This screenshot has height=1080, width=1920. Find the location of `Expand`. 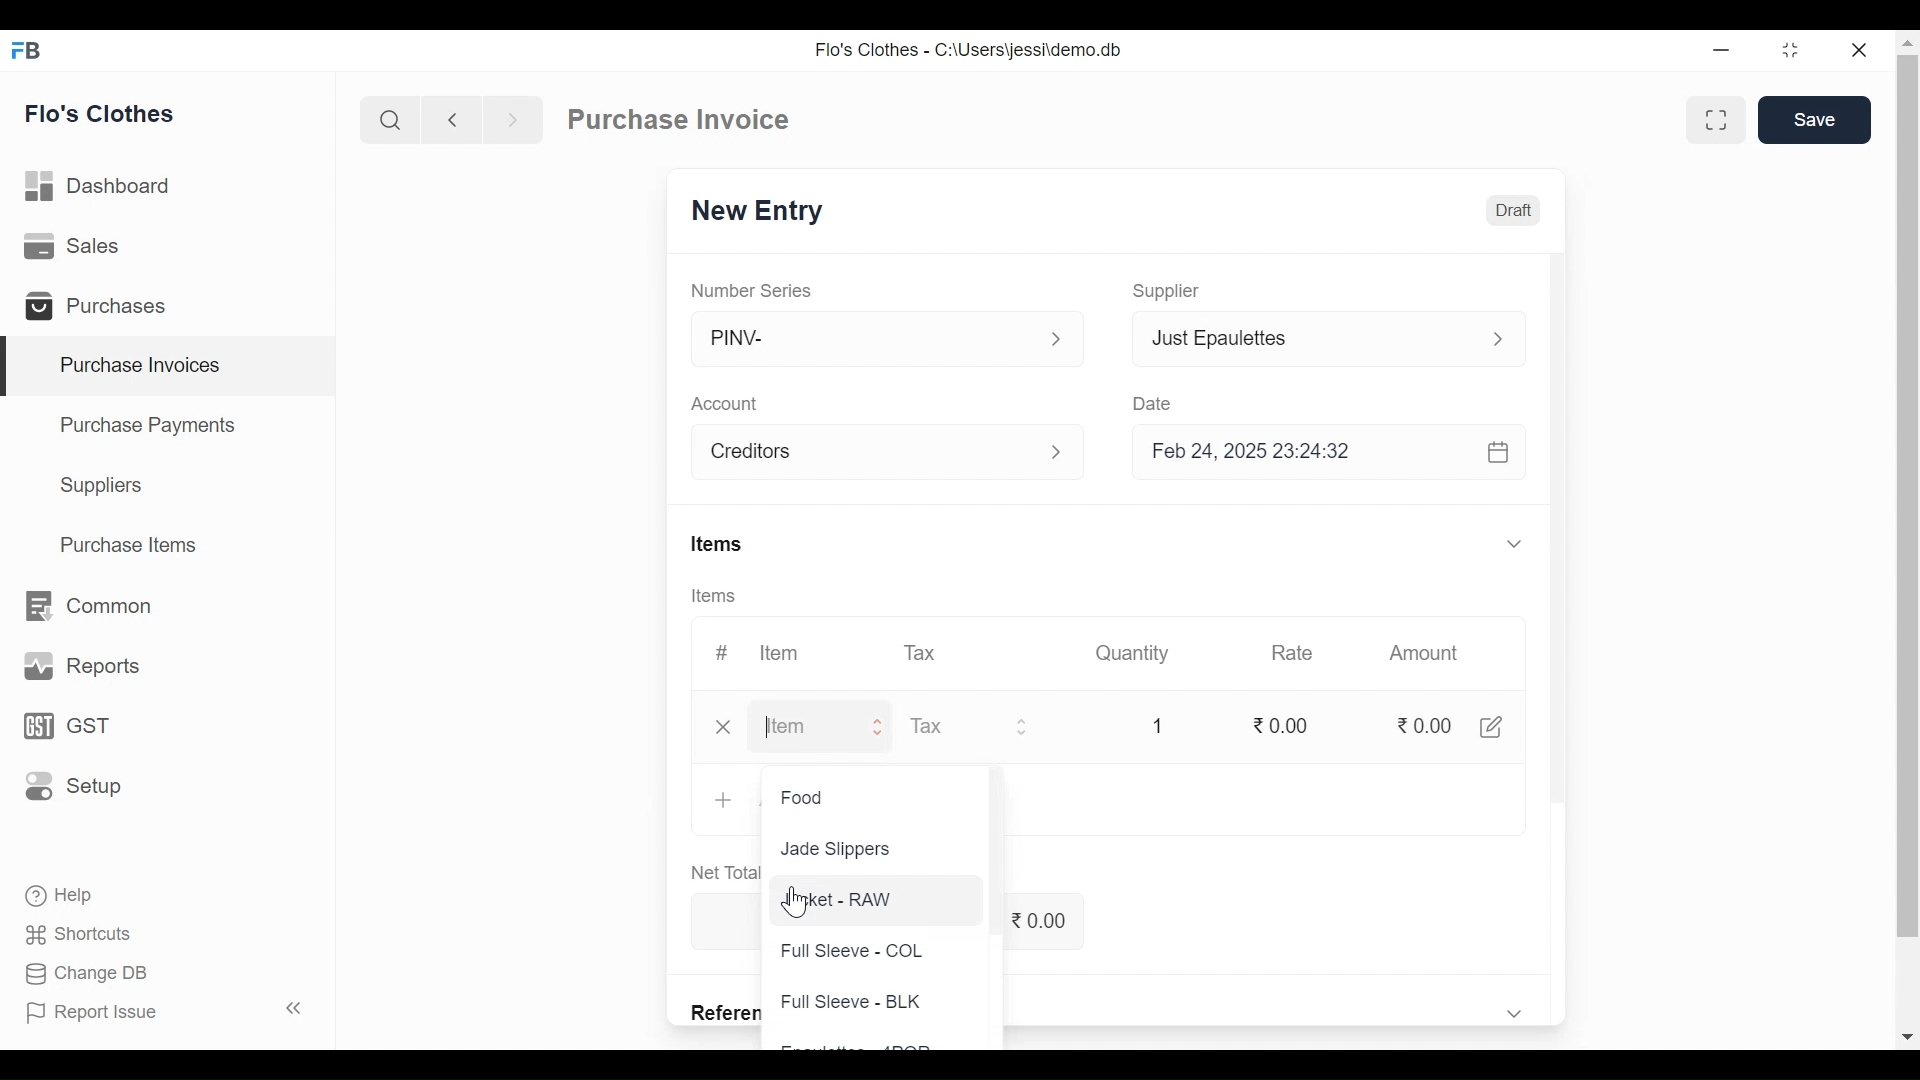

Expand is located at coordinates (1496, 338).